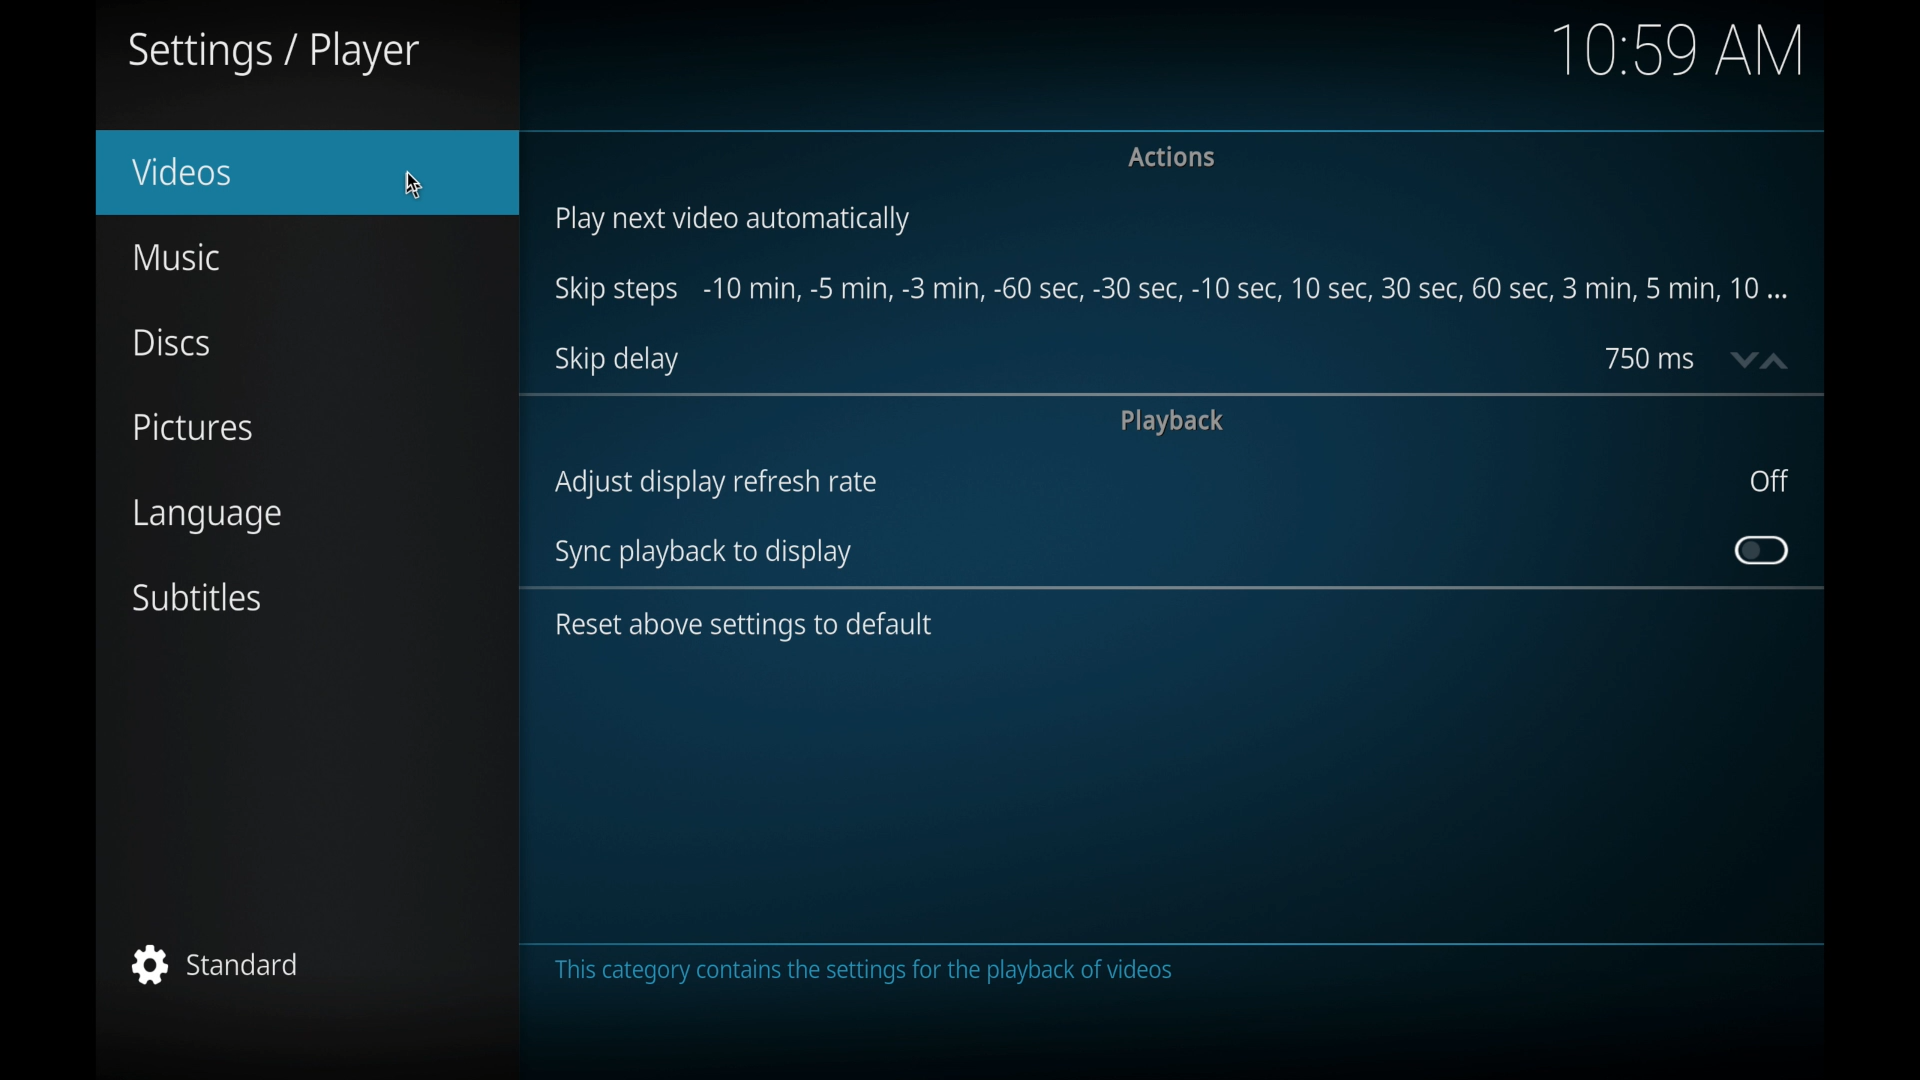  Describe the element at coordinates (208, 516) in the screenshot. I see `language` at that location.